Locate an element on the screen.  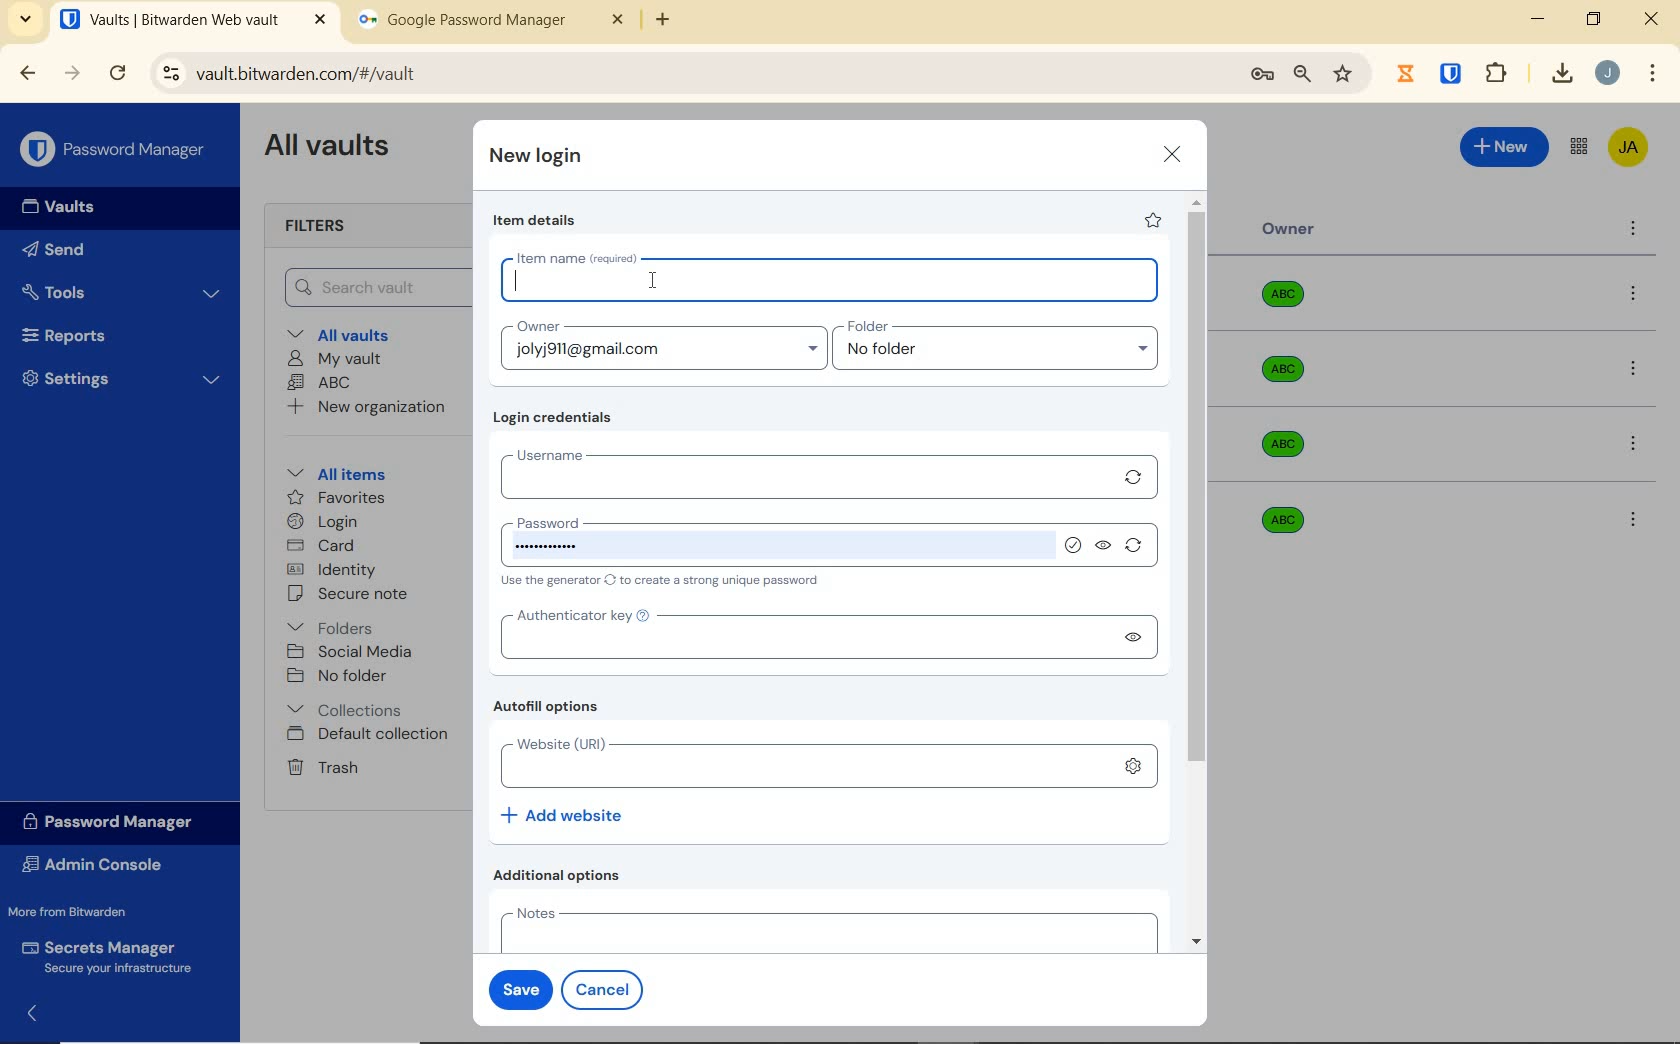
Social media is located at coordinates (348, 651).